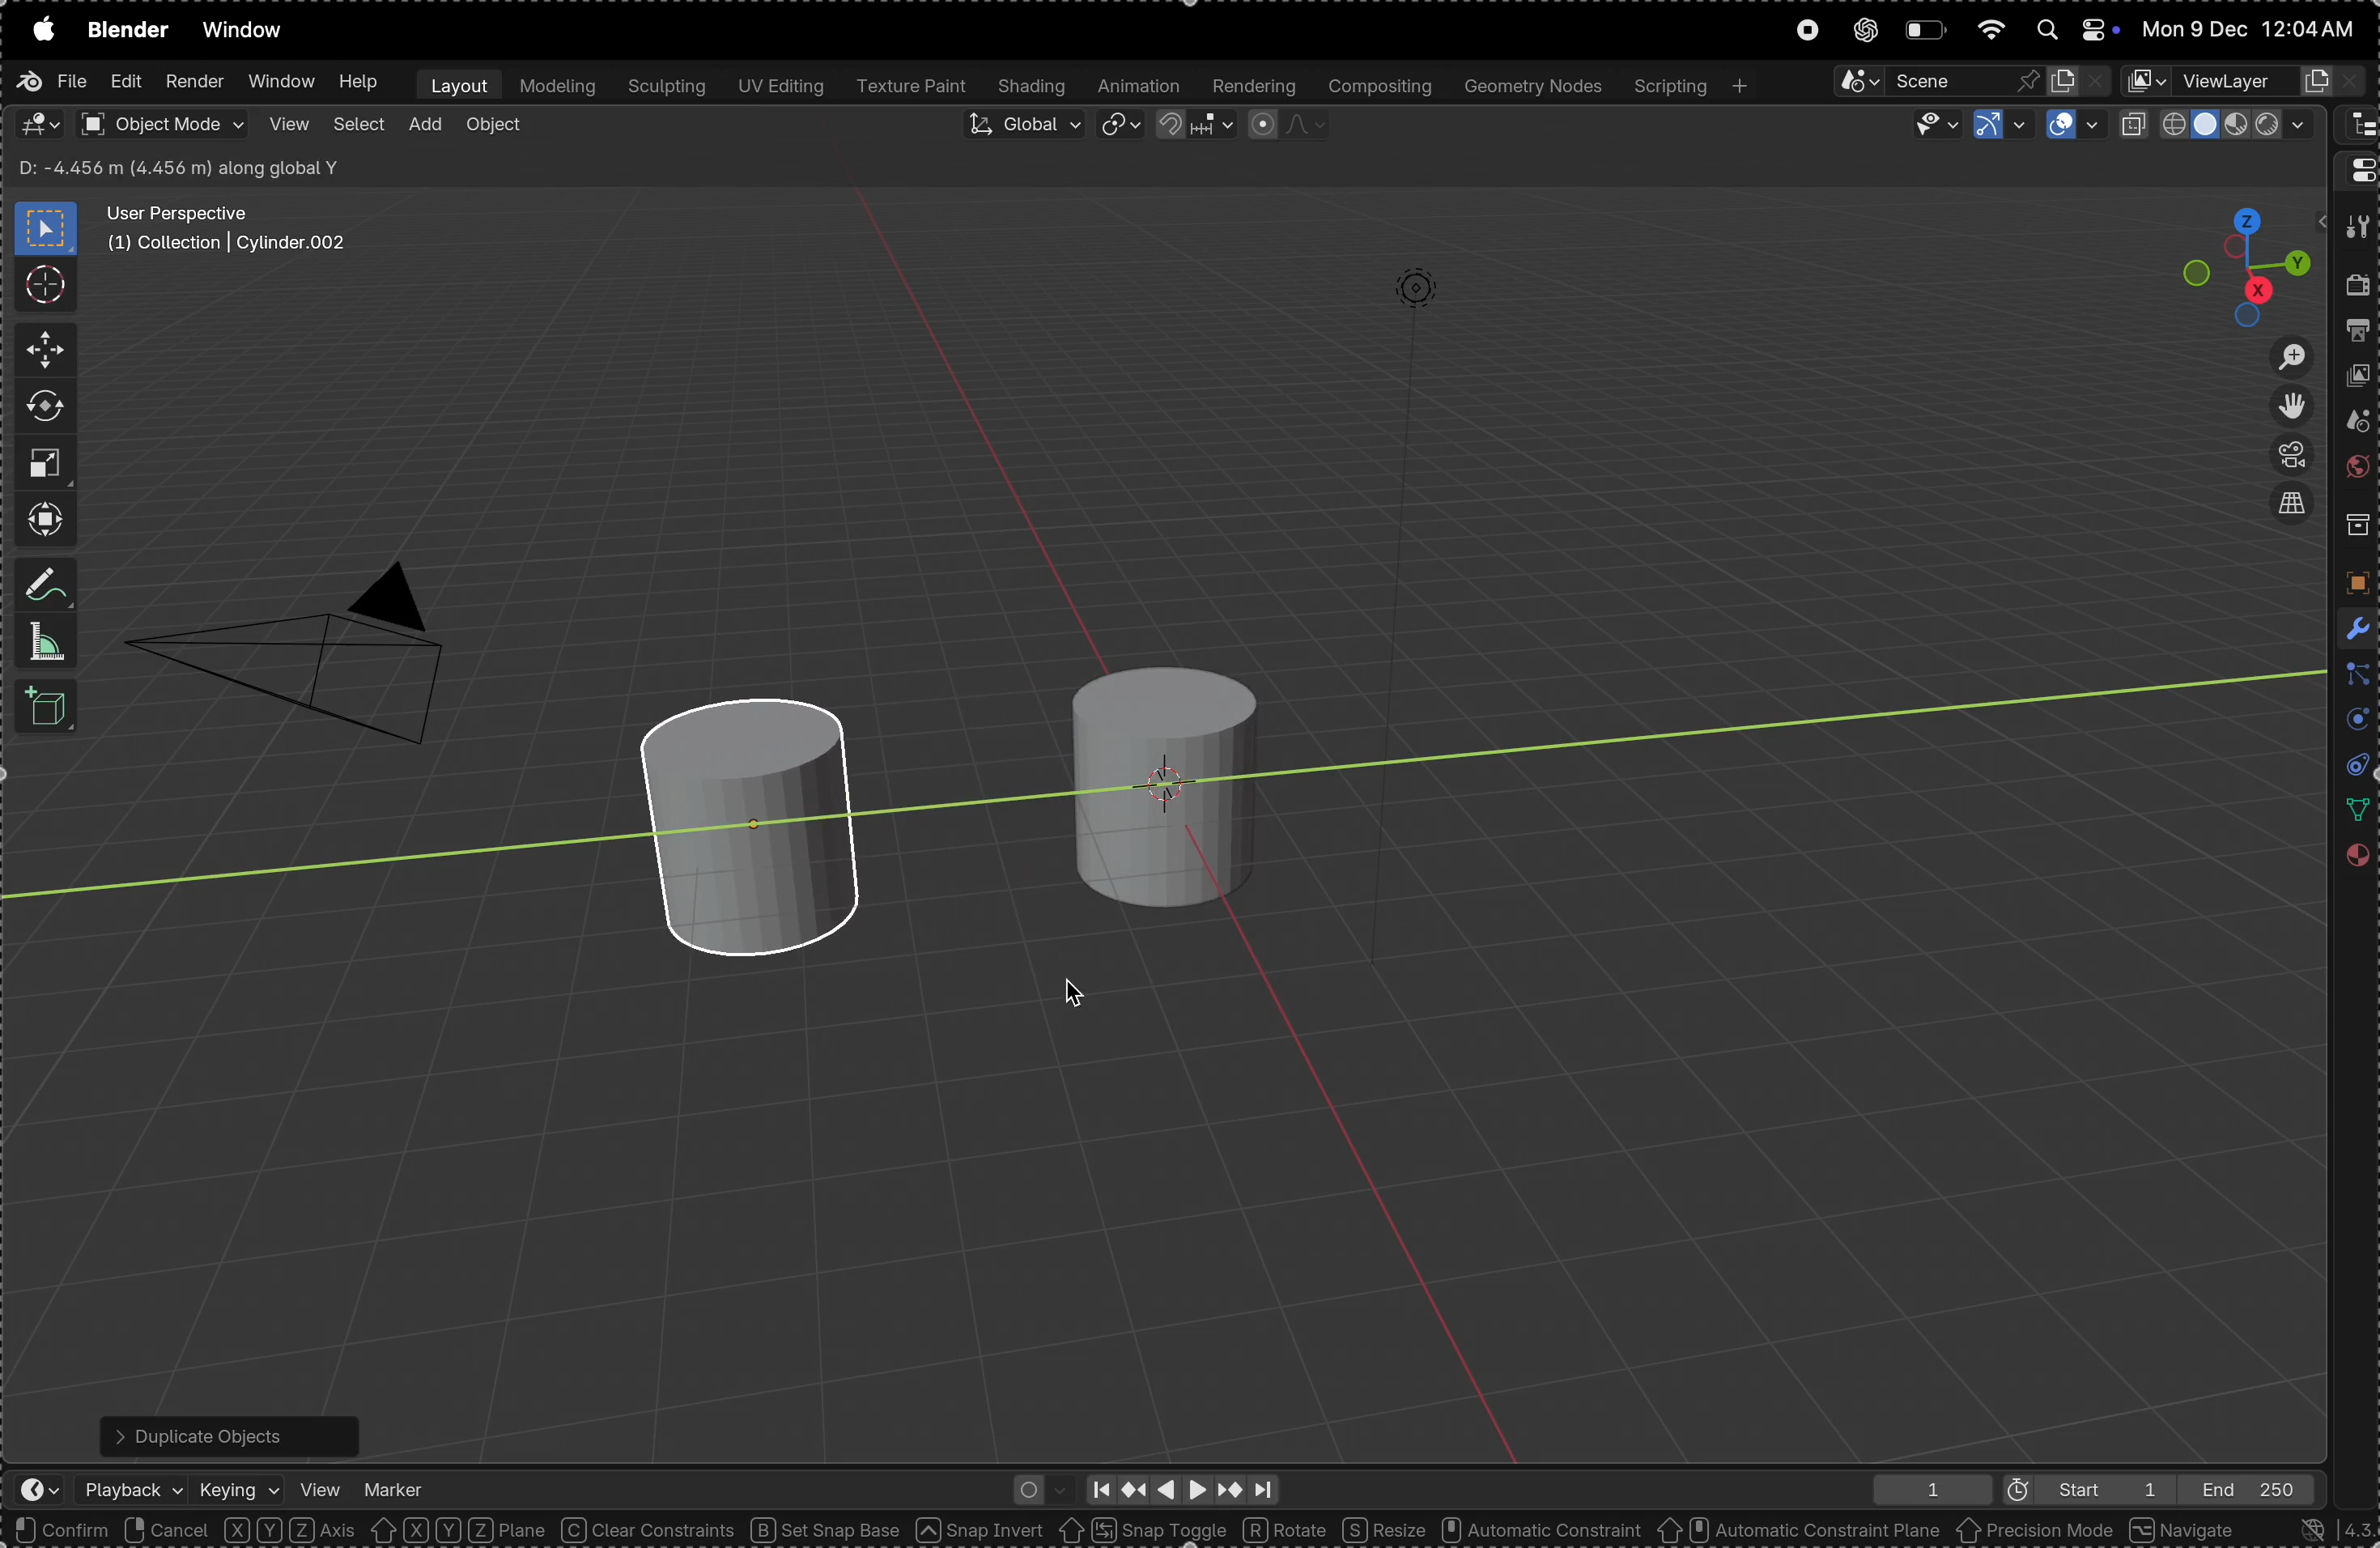  I want to click on start 1, so click(2077, 1488).